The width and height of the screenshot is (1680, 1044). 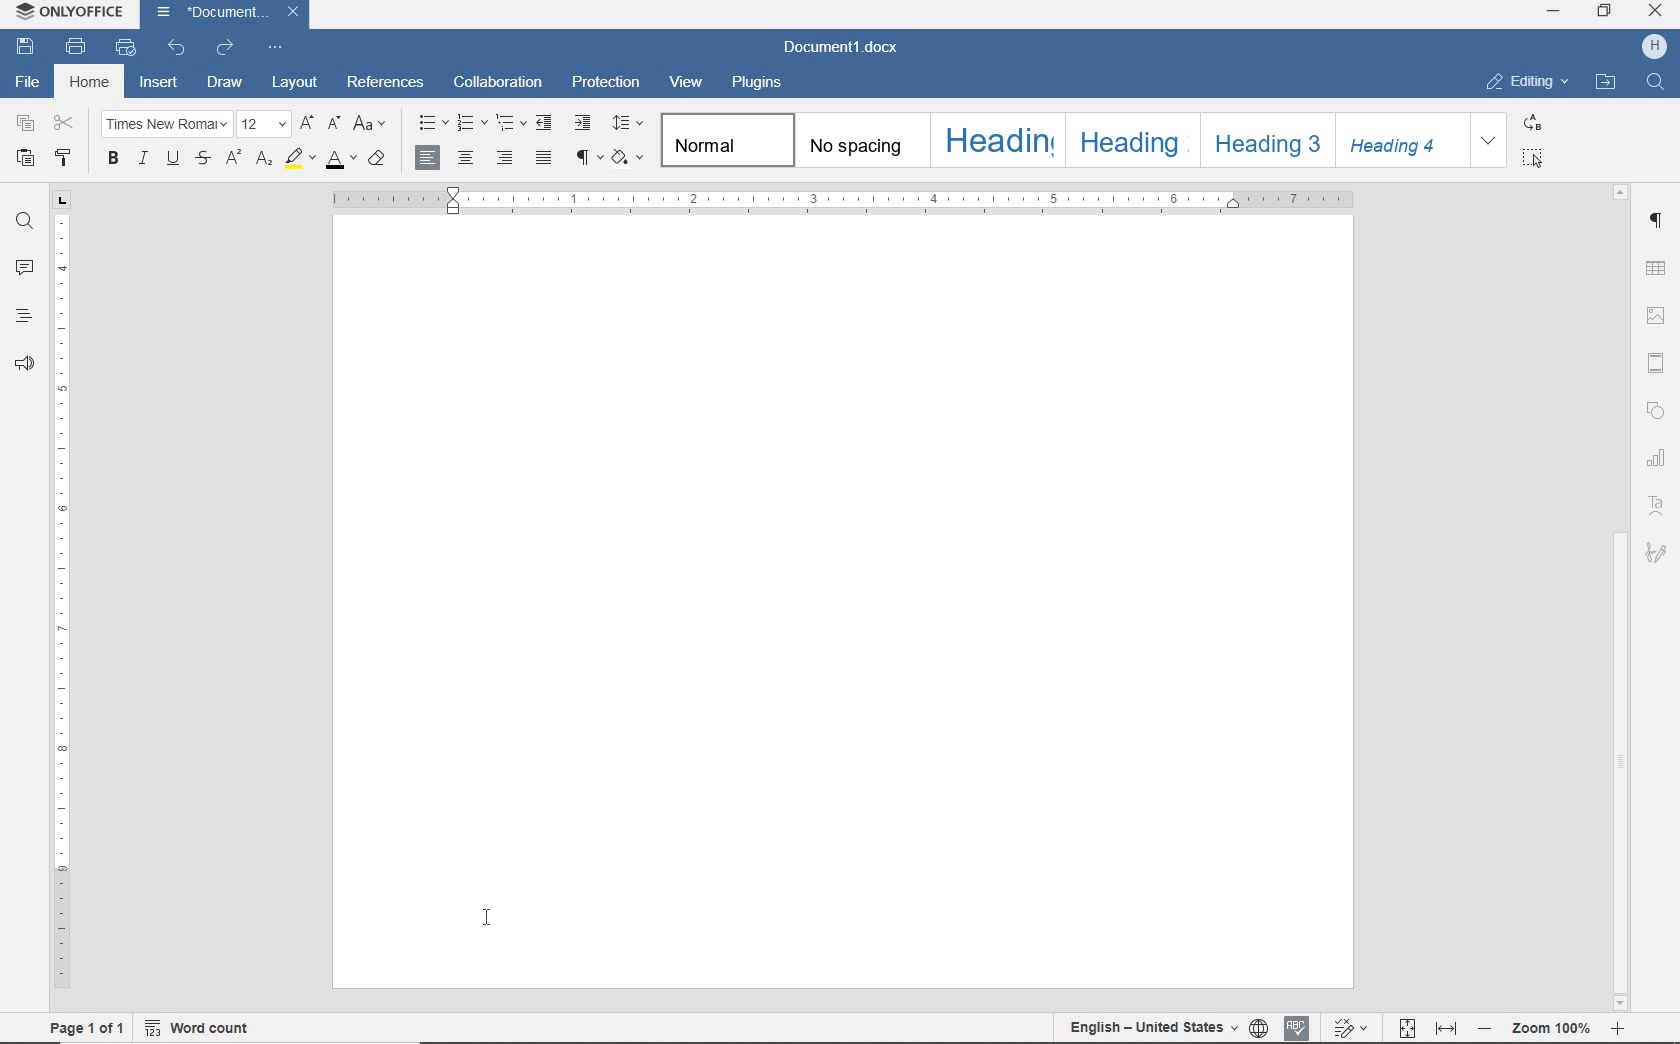 I want to click on increment font size, so click(x=307, y=123).